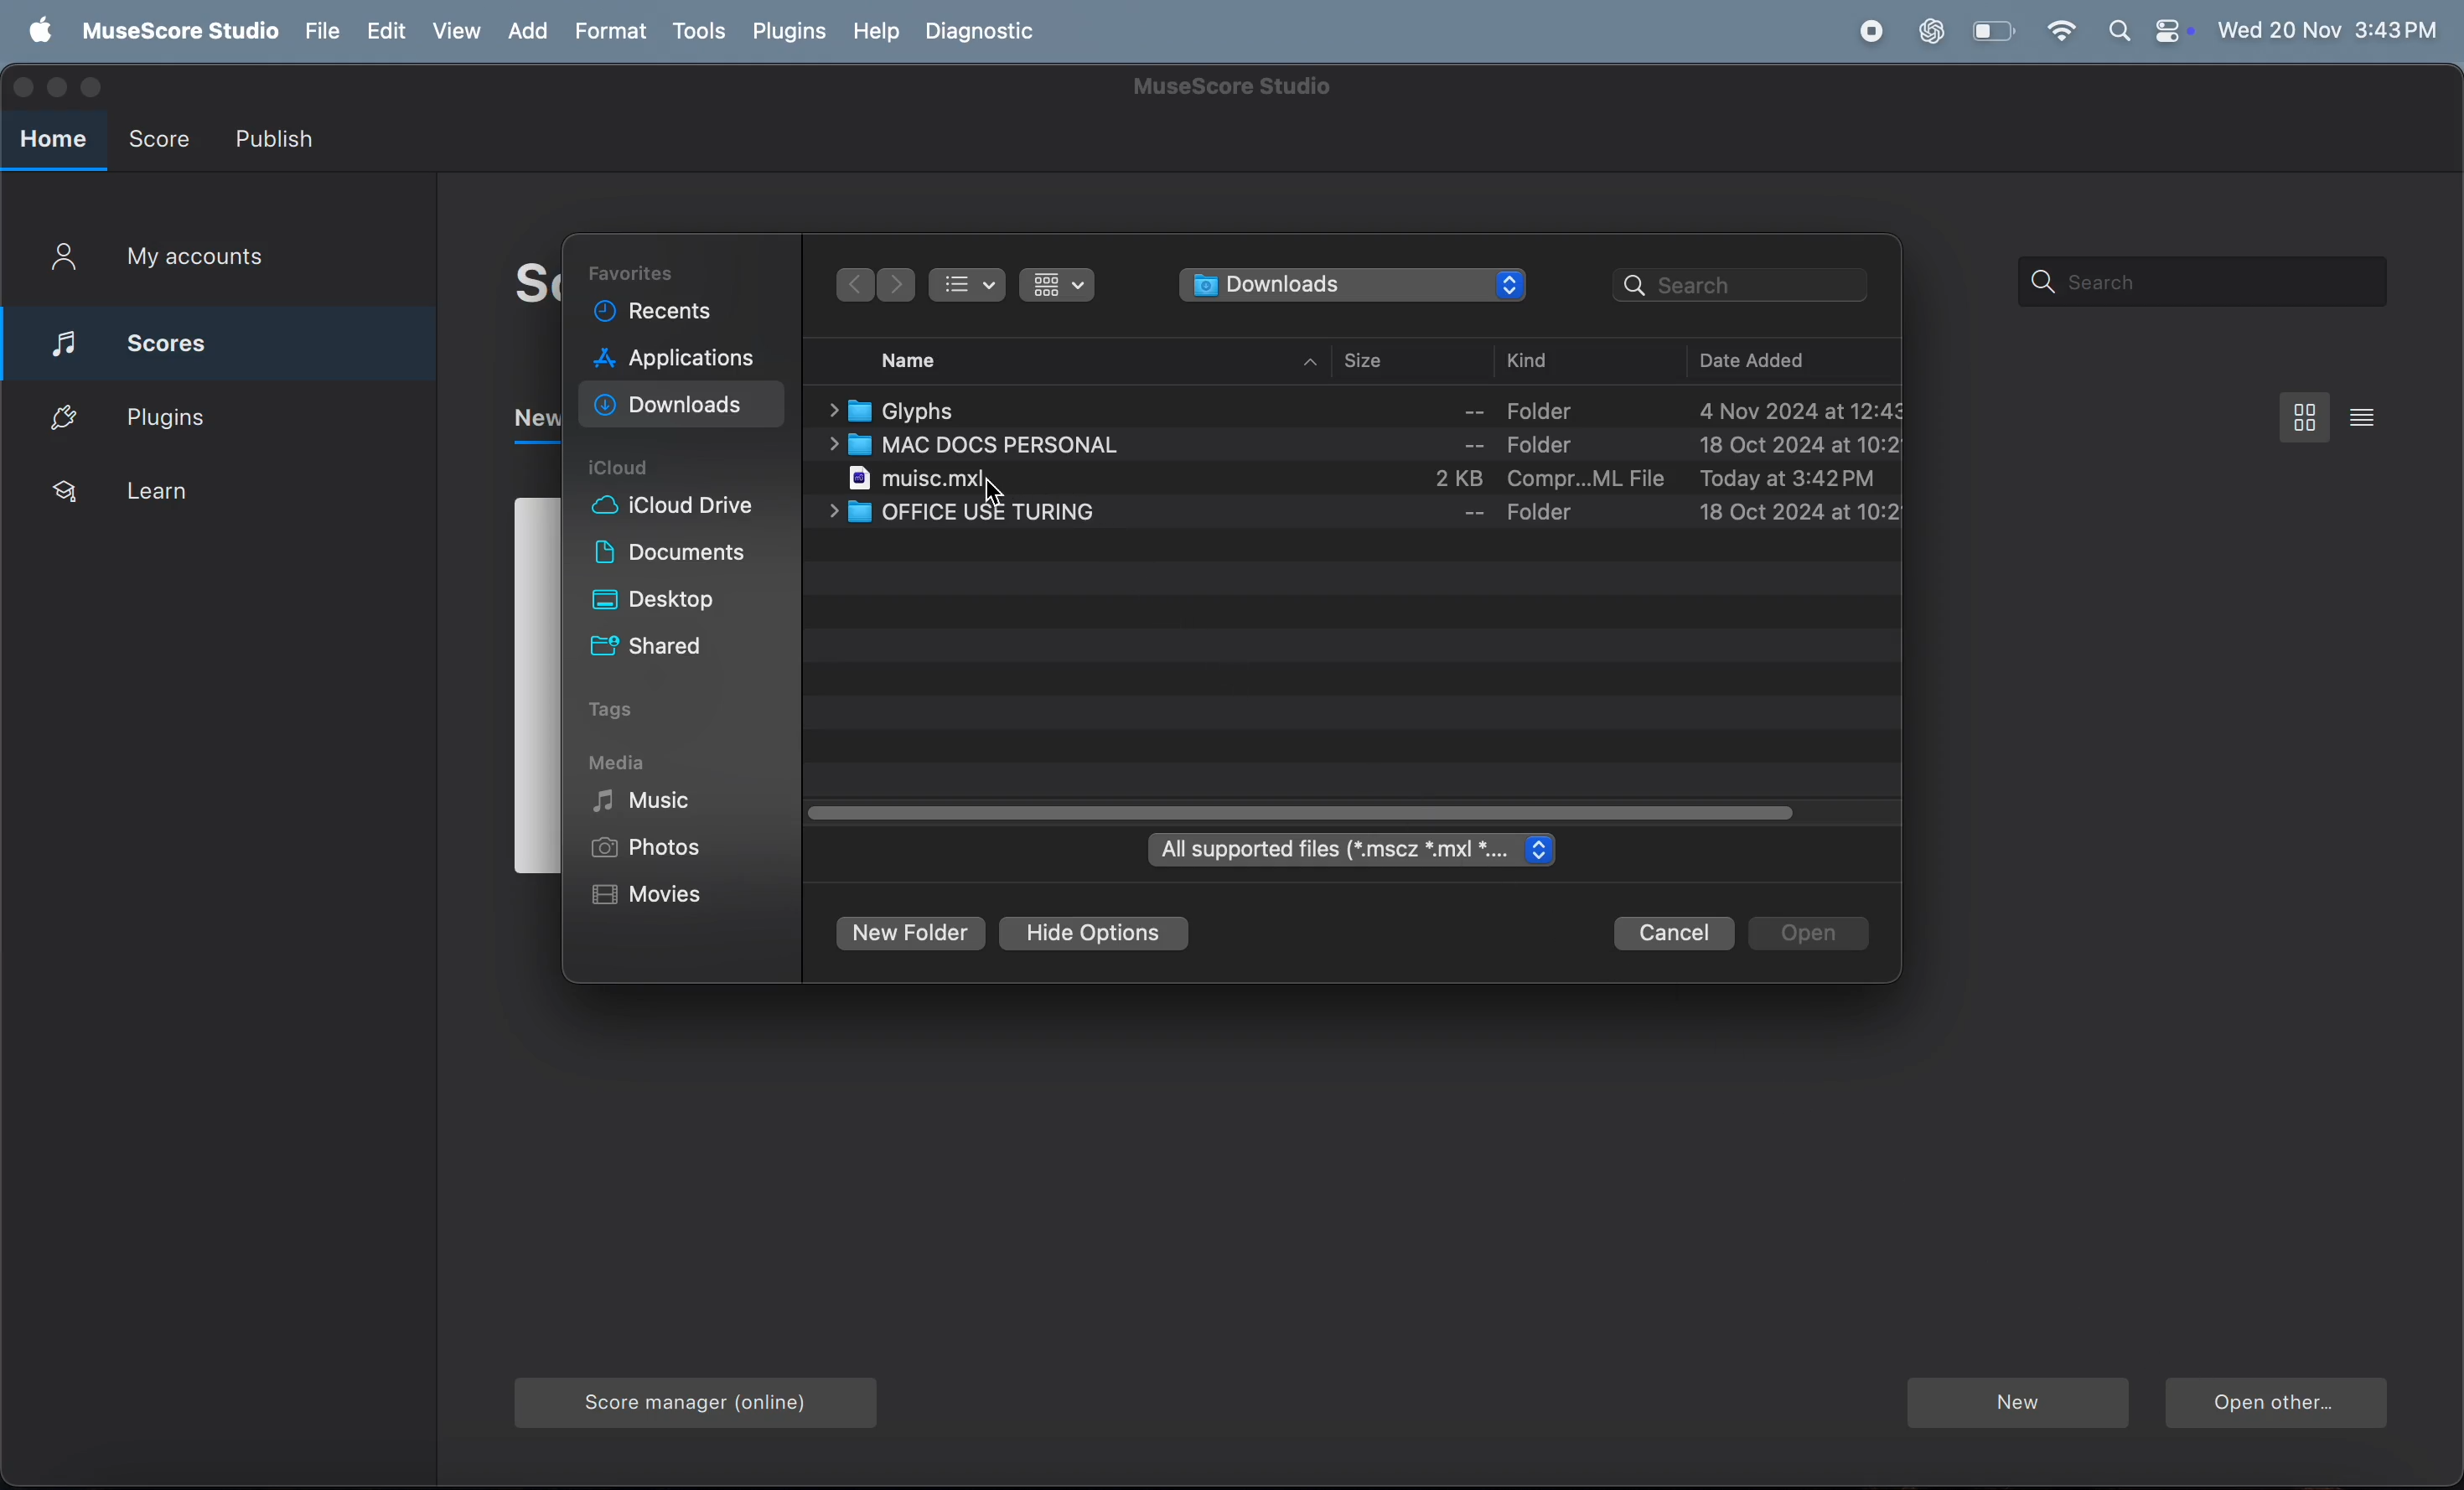 This screenshot has height=1490, width=2464. Describe the element at coordinates (1313, 813) in the screenshot. I see `toggle` at that location.